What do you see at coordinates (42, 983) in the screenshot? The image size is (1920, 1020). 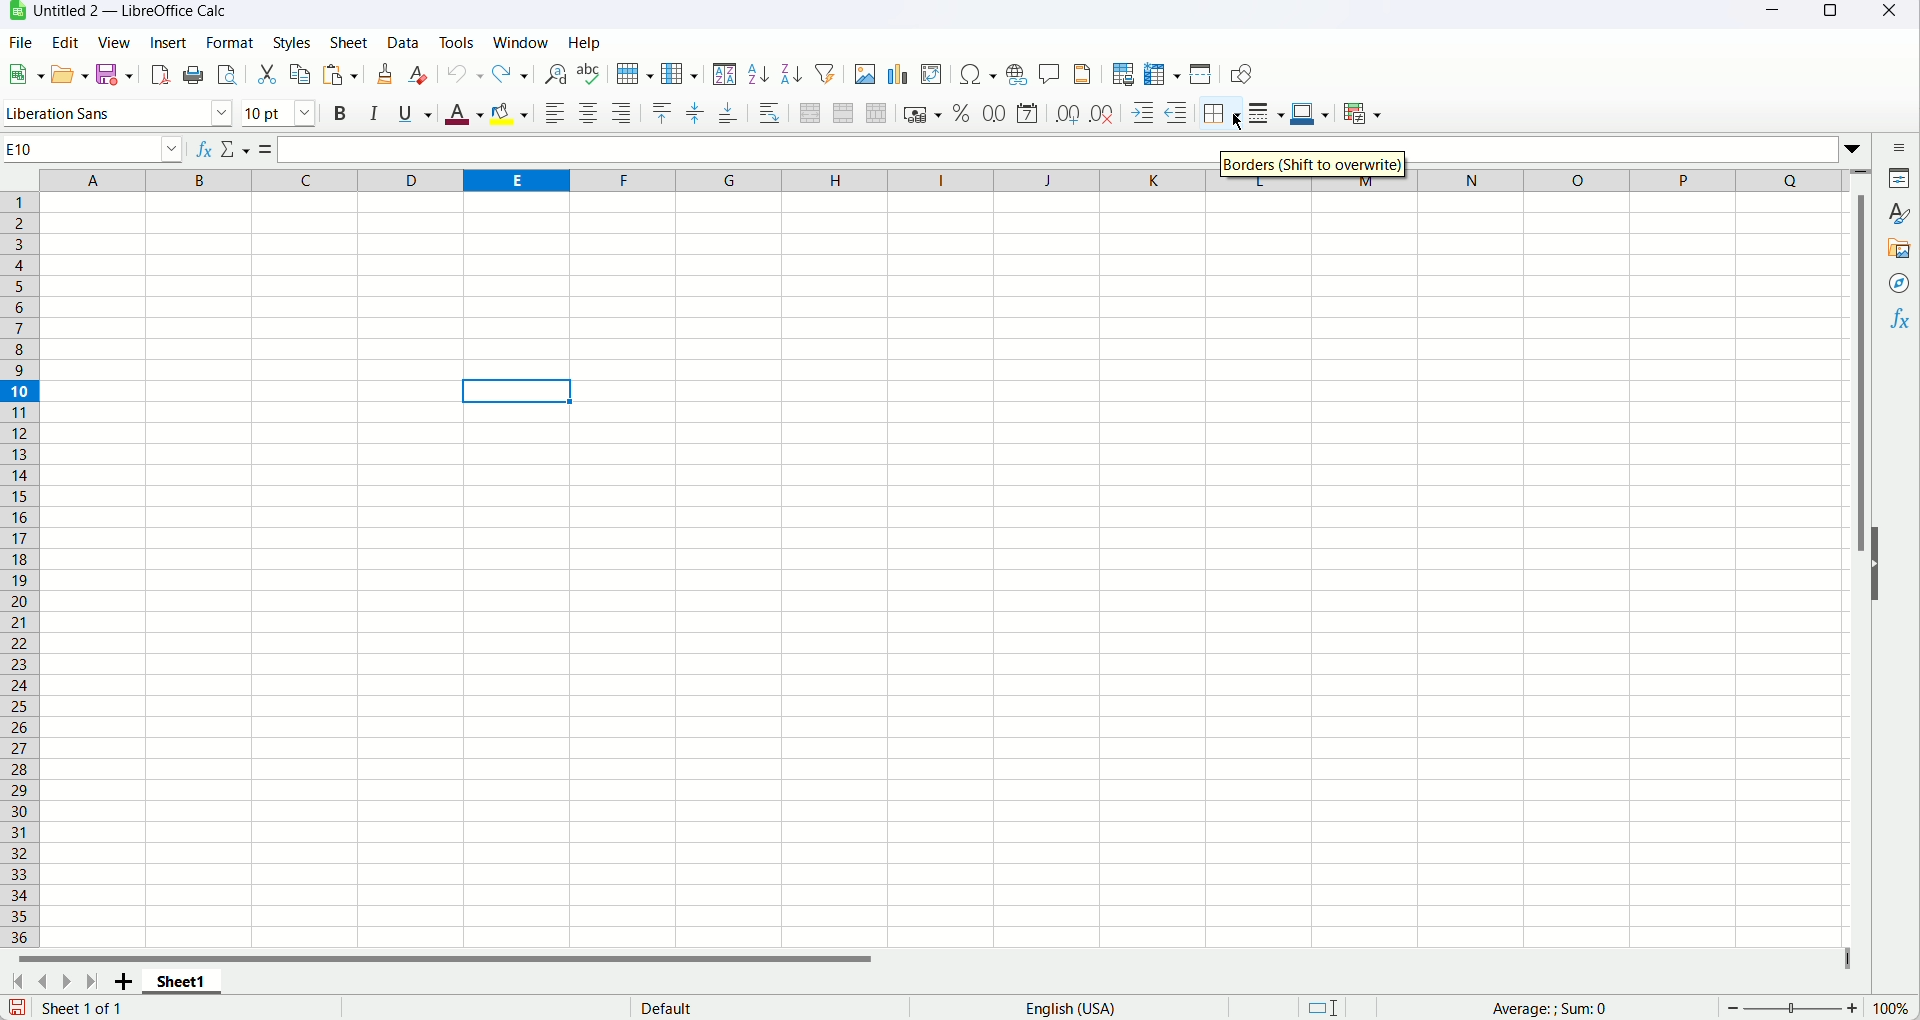 I see `Scroll to previous sheet` at bounding box center [42, 983].